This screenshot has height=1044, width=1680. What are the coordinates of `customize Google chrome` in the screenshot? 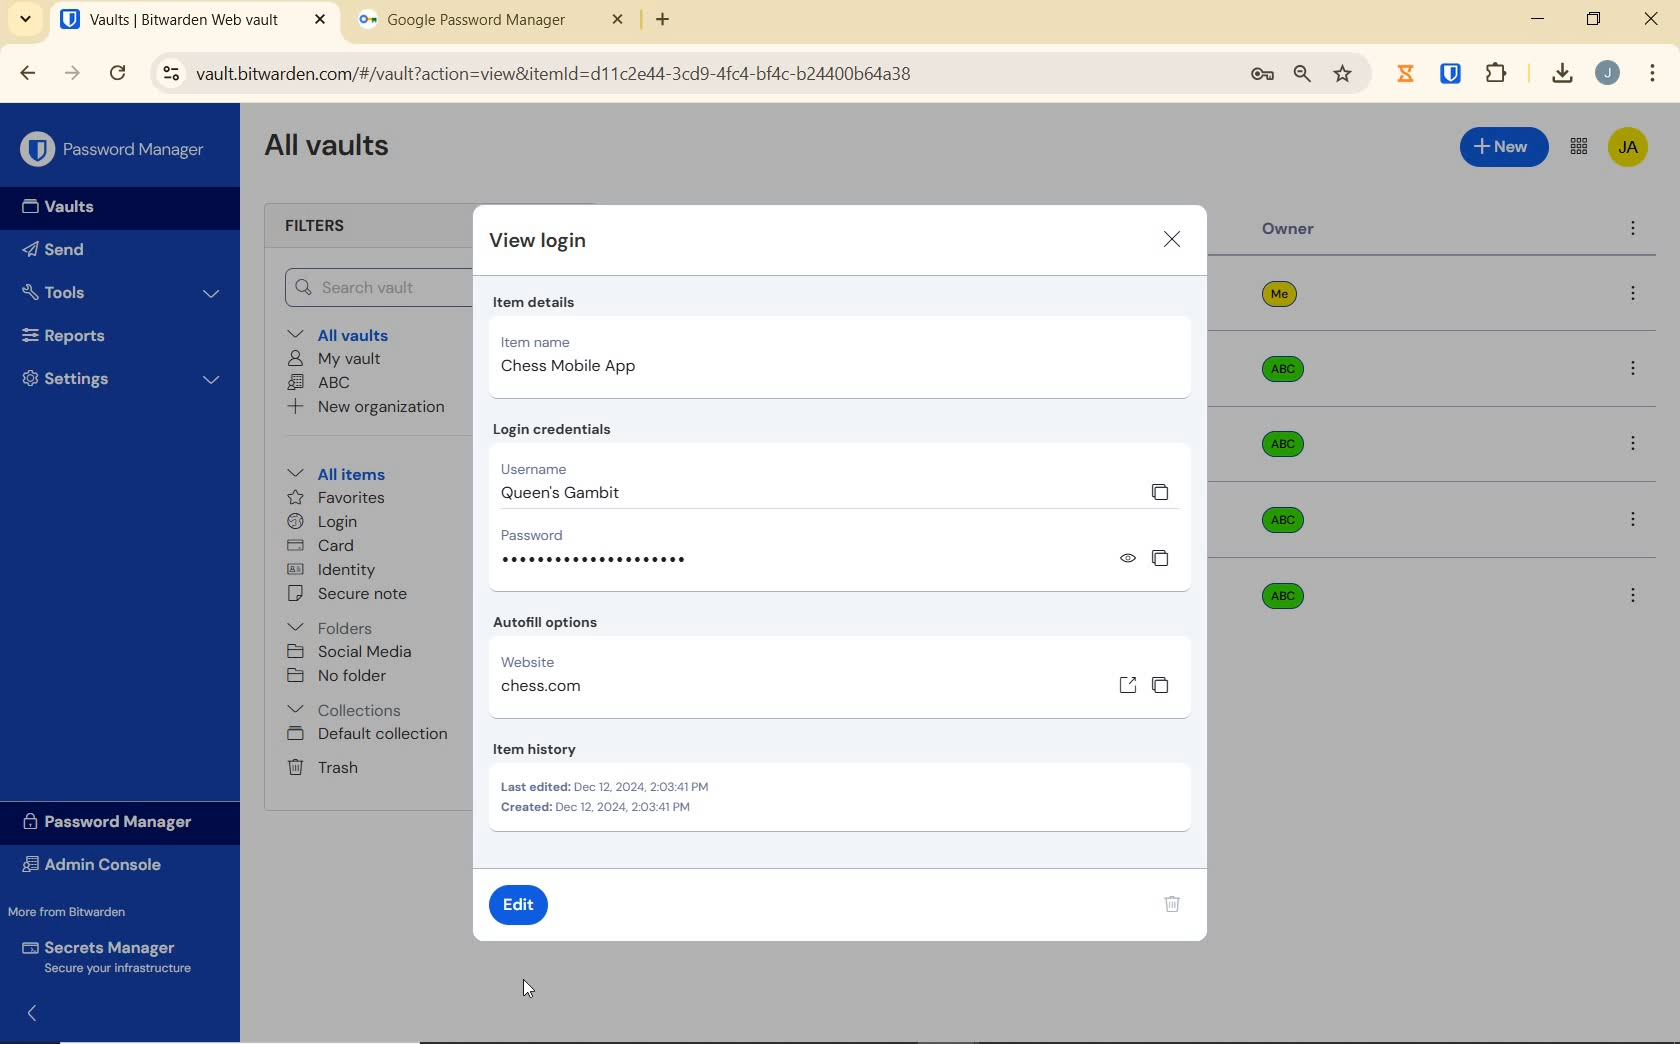 It's located at (1653, 74).